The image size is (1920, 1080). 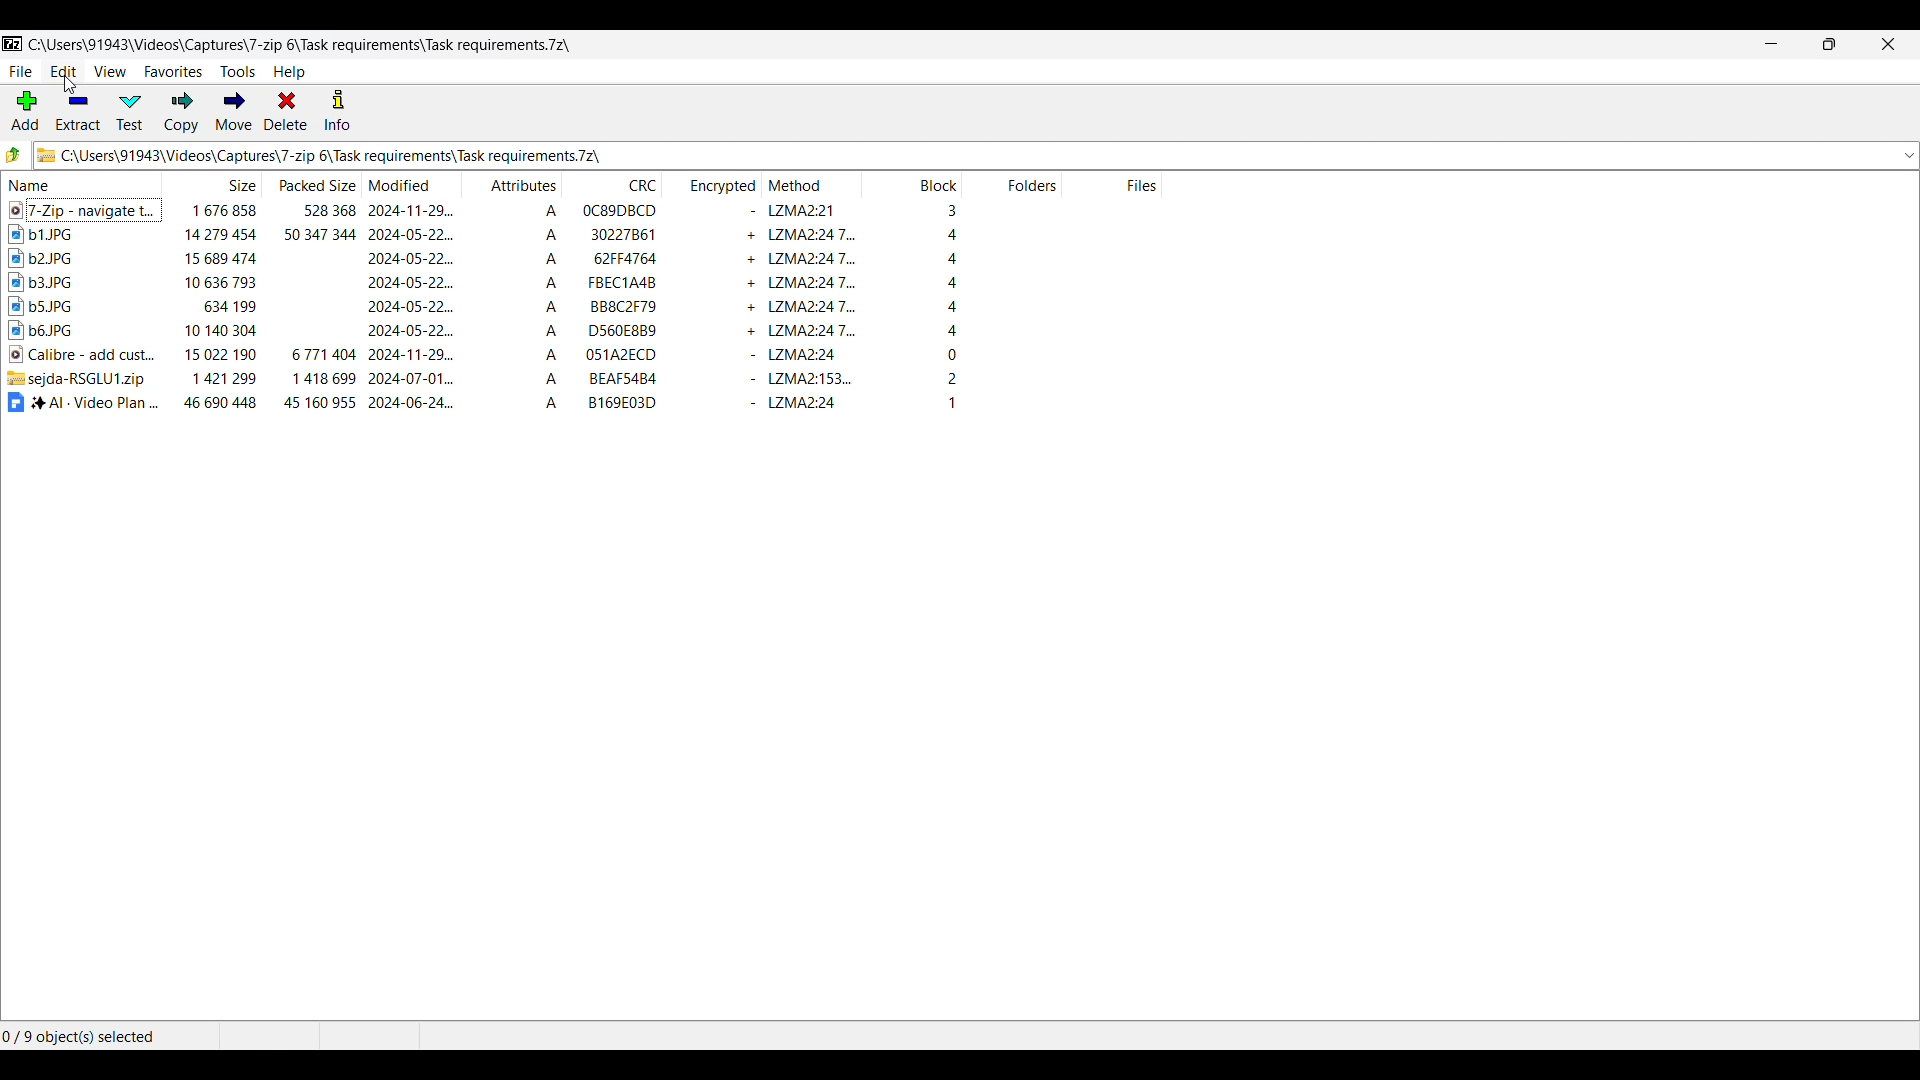 What do you see at coordinates (1908, 156) in the screenshot?
I see `dropdown` at bounding box center [1908, 156].